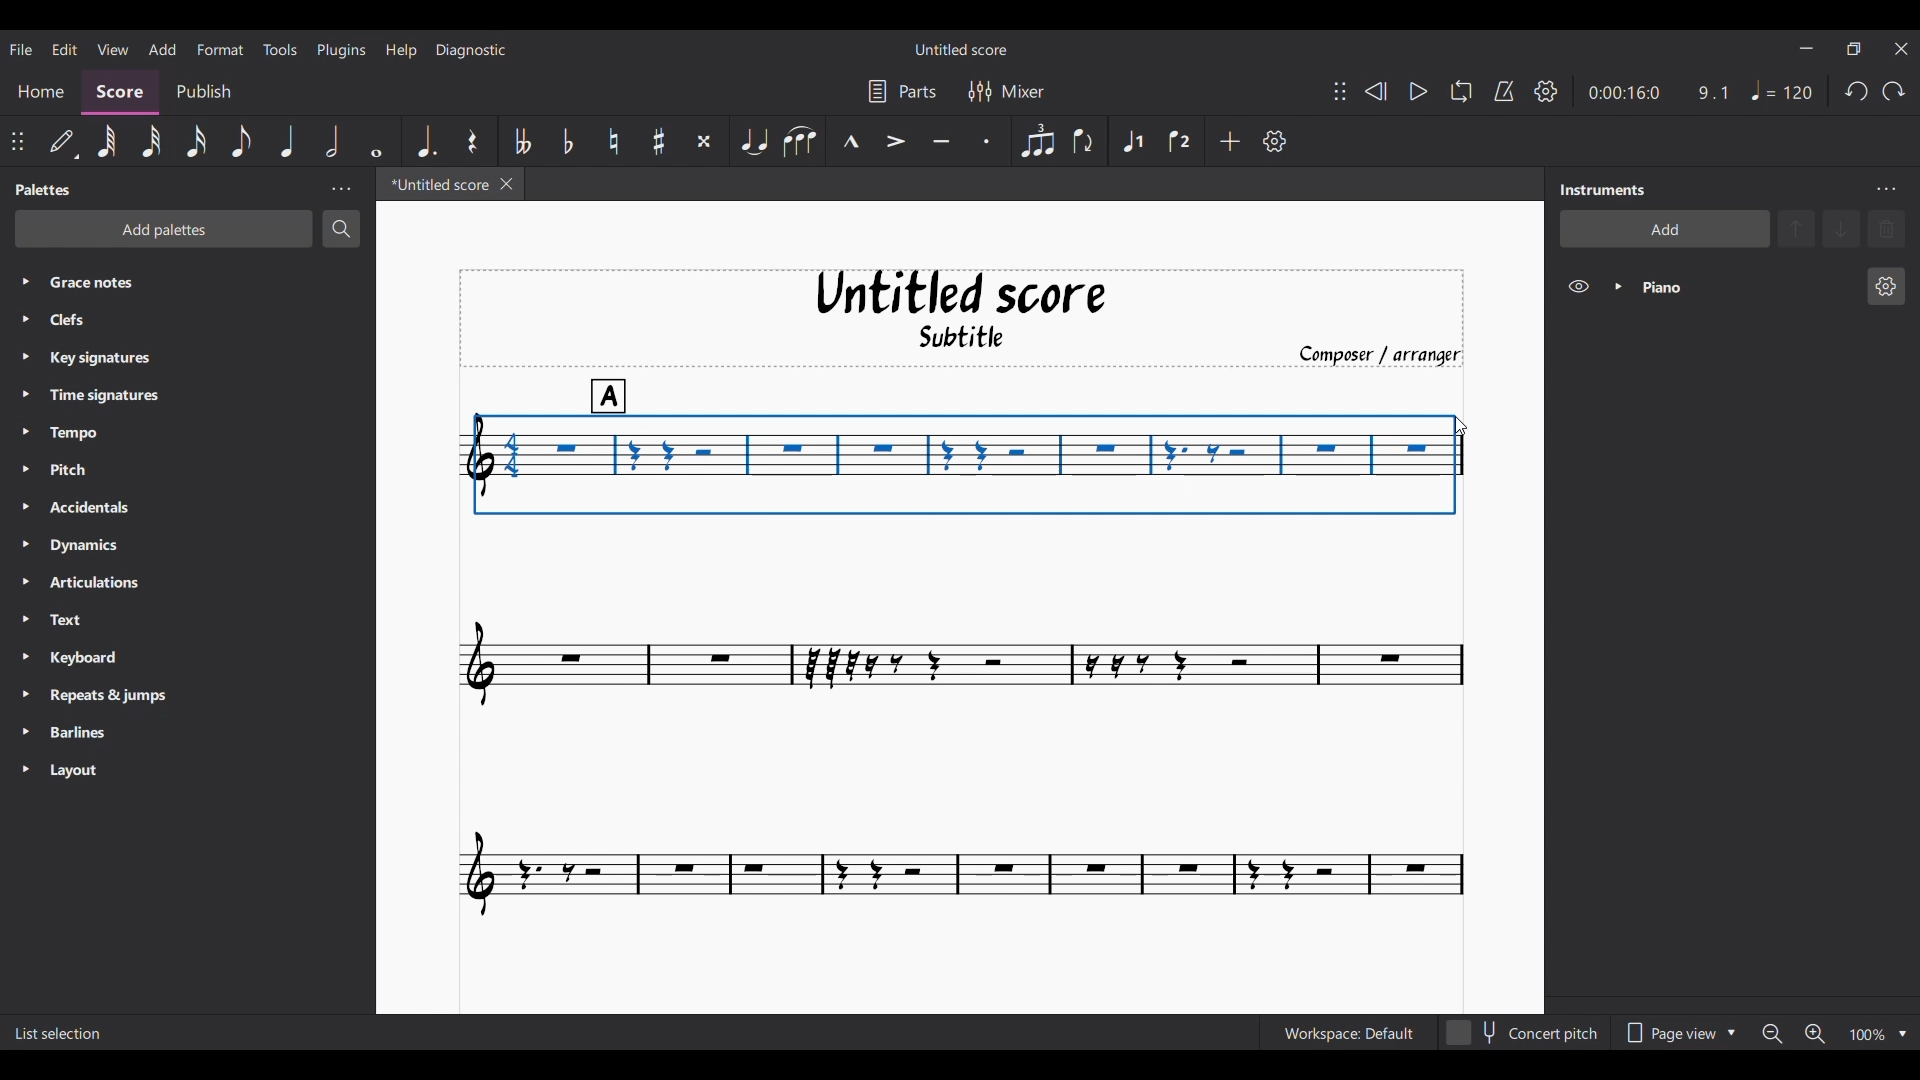  Describe the element at coordinates (1885, 190) in the screenshot. I see `Instrument settings` at that location.